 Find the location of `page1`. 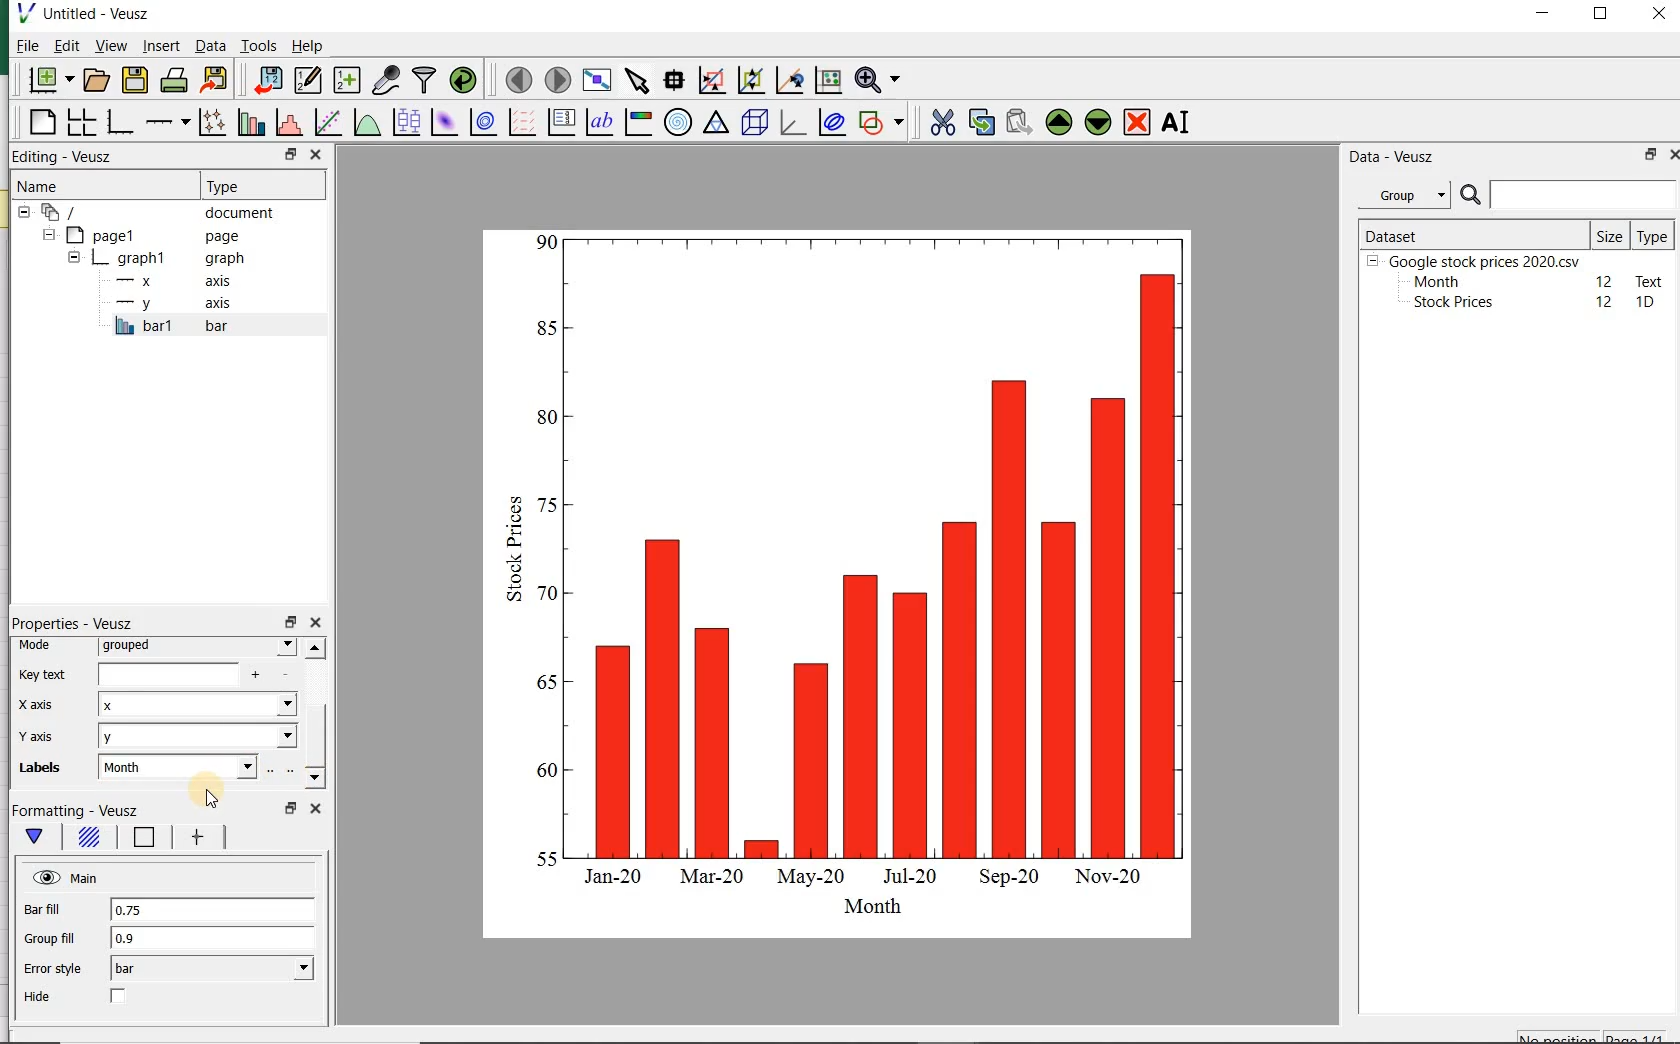

page1 is located at coordinates (145, 236).